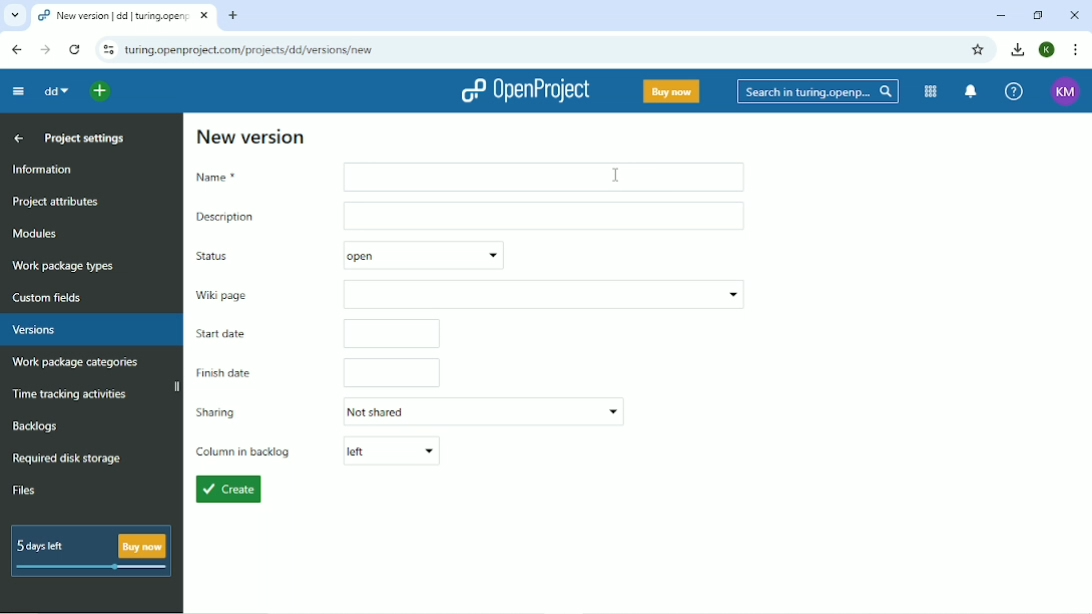 This screenshot has width=1092, height=614. I want to click on Time tracking activities, so click(70, 393).